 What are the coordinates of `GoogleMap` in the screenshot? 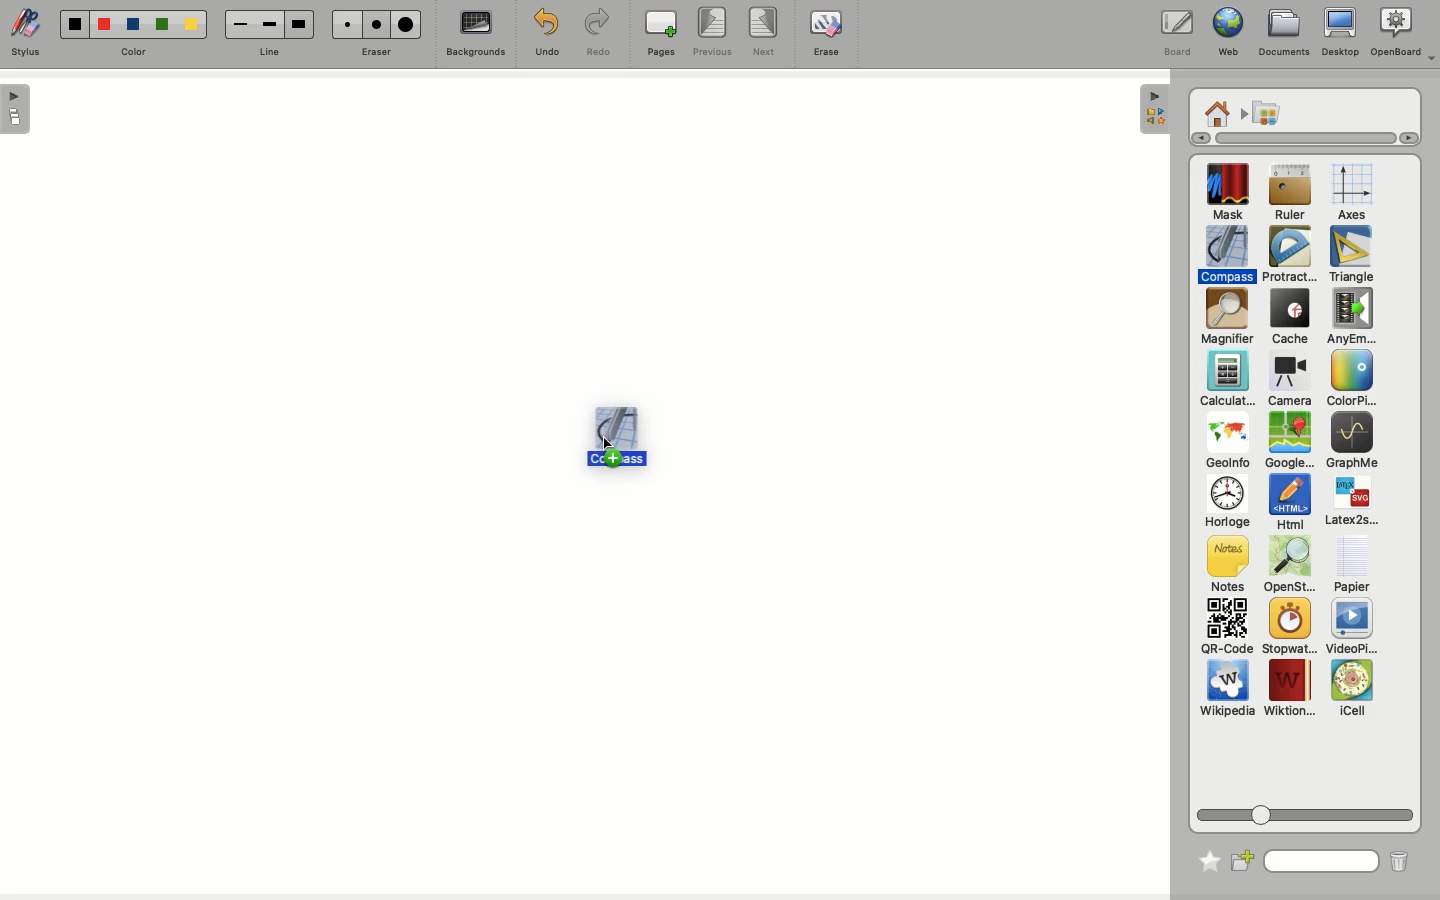 It's located at (1289, 442).